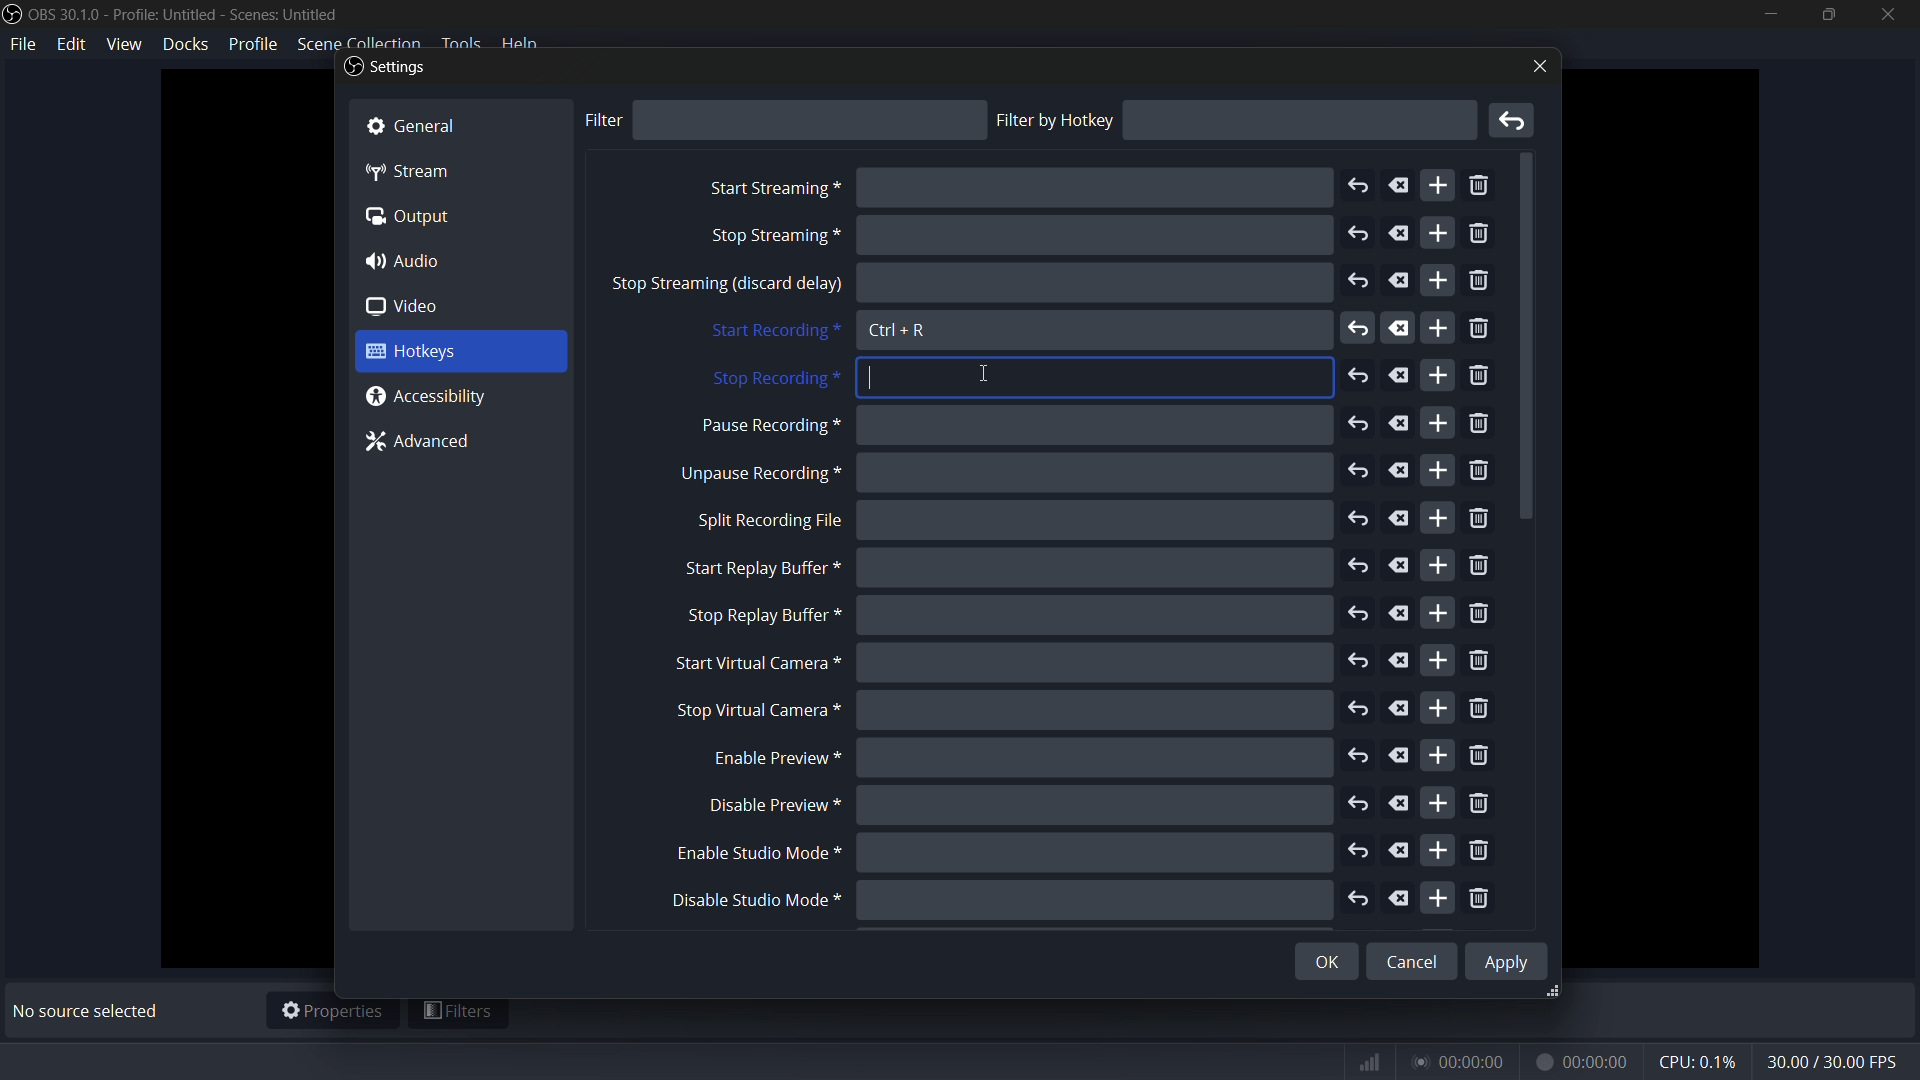 The width and height of the screenshot is (1920, 1080). I want to click on delete, so click(1402, 329).